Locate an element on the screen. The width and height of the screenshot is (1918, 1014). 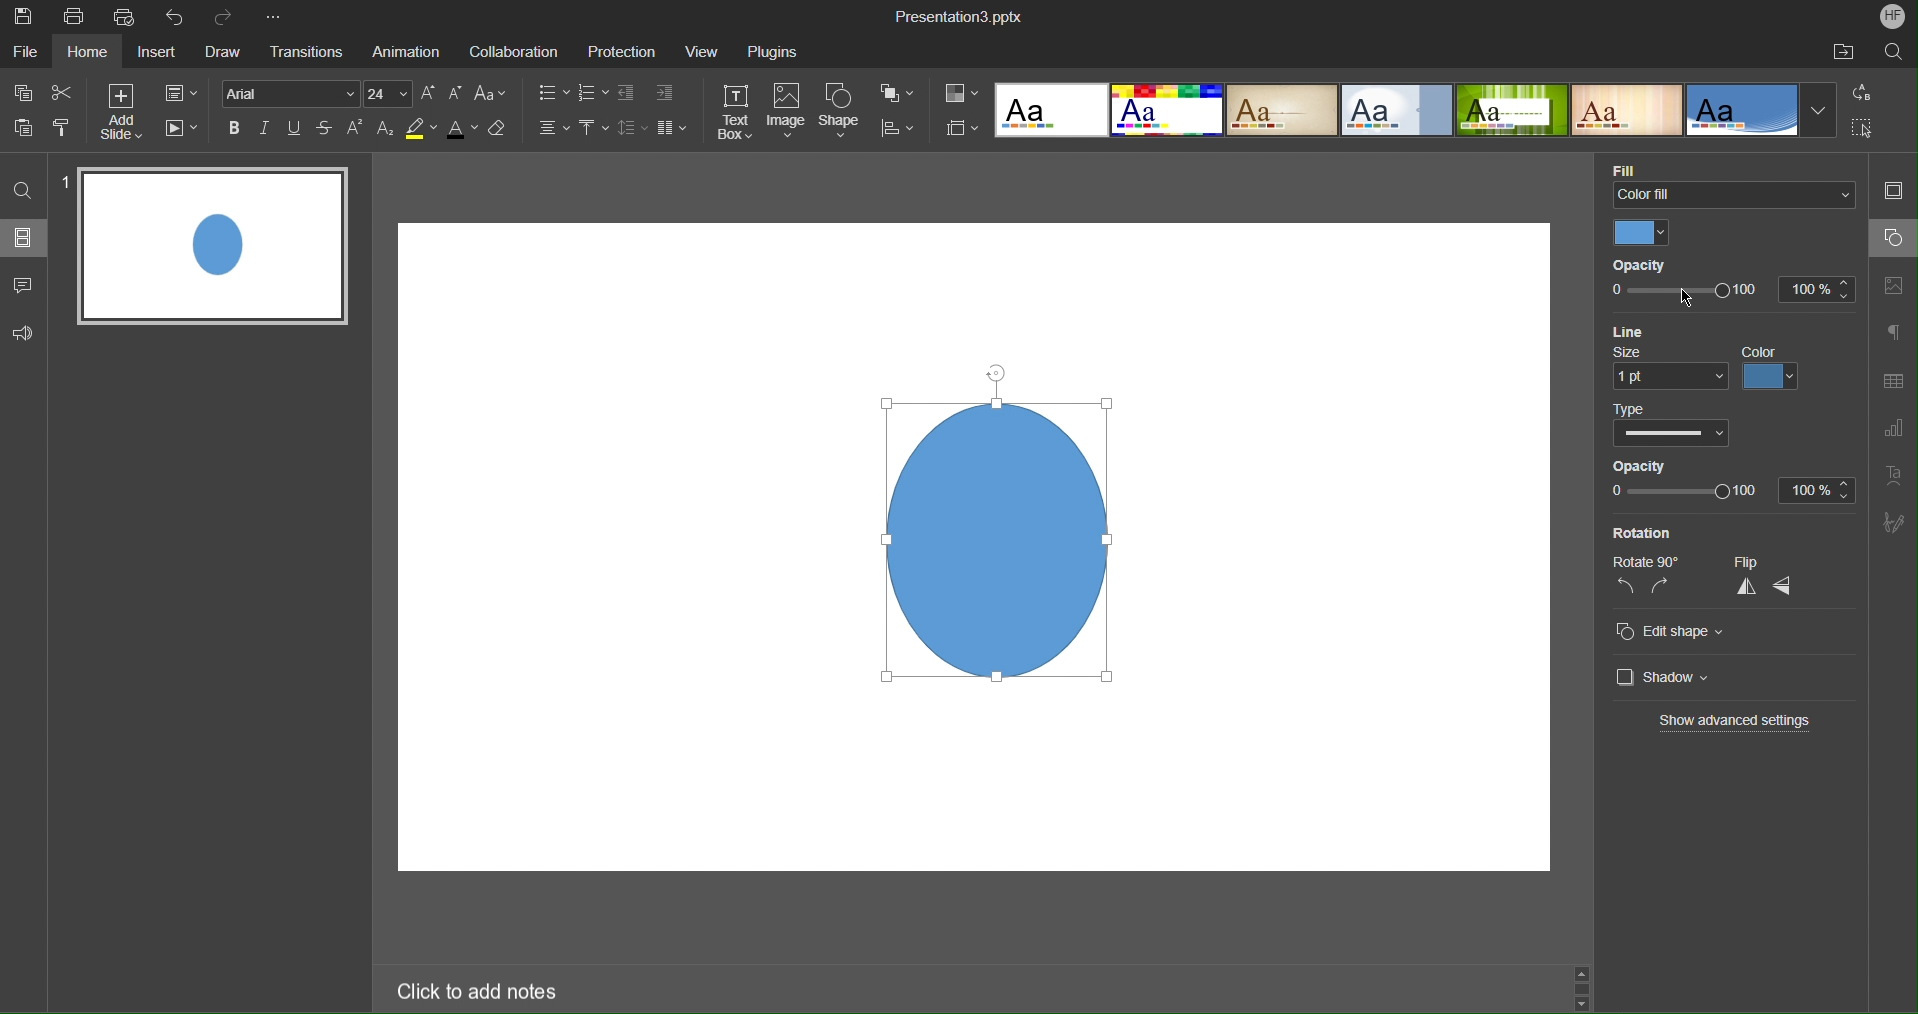
Image is located at coordinates (993, 524).